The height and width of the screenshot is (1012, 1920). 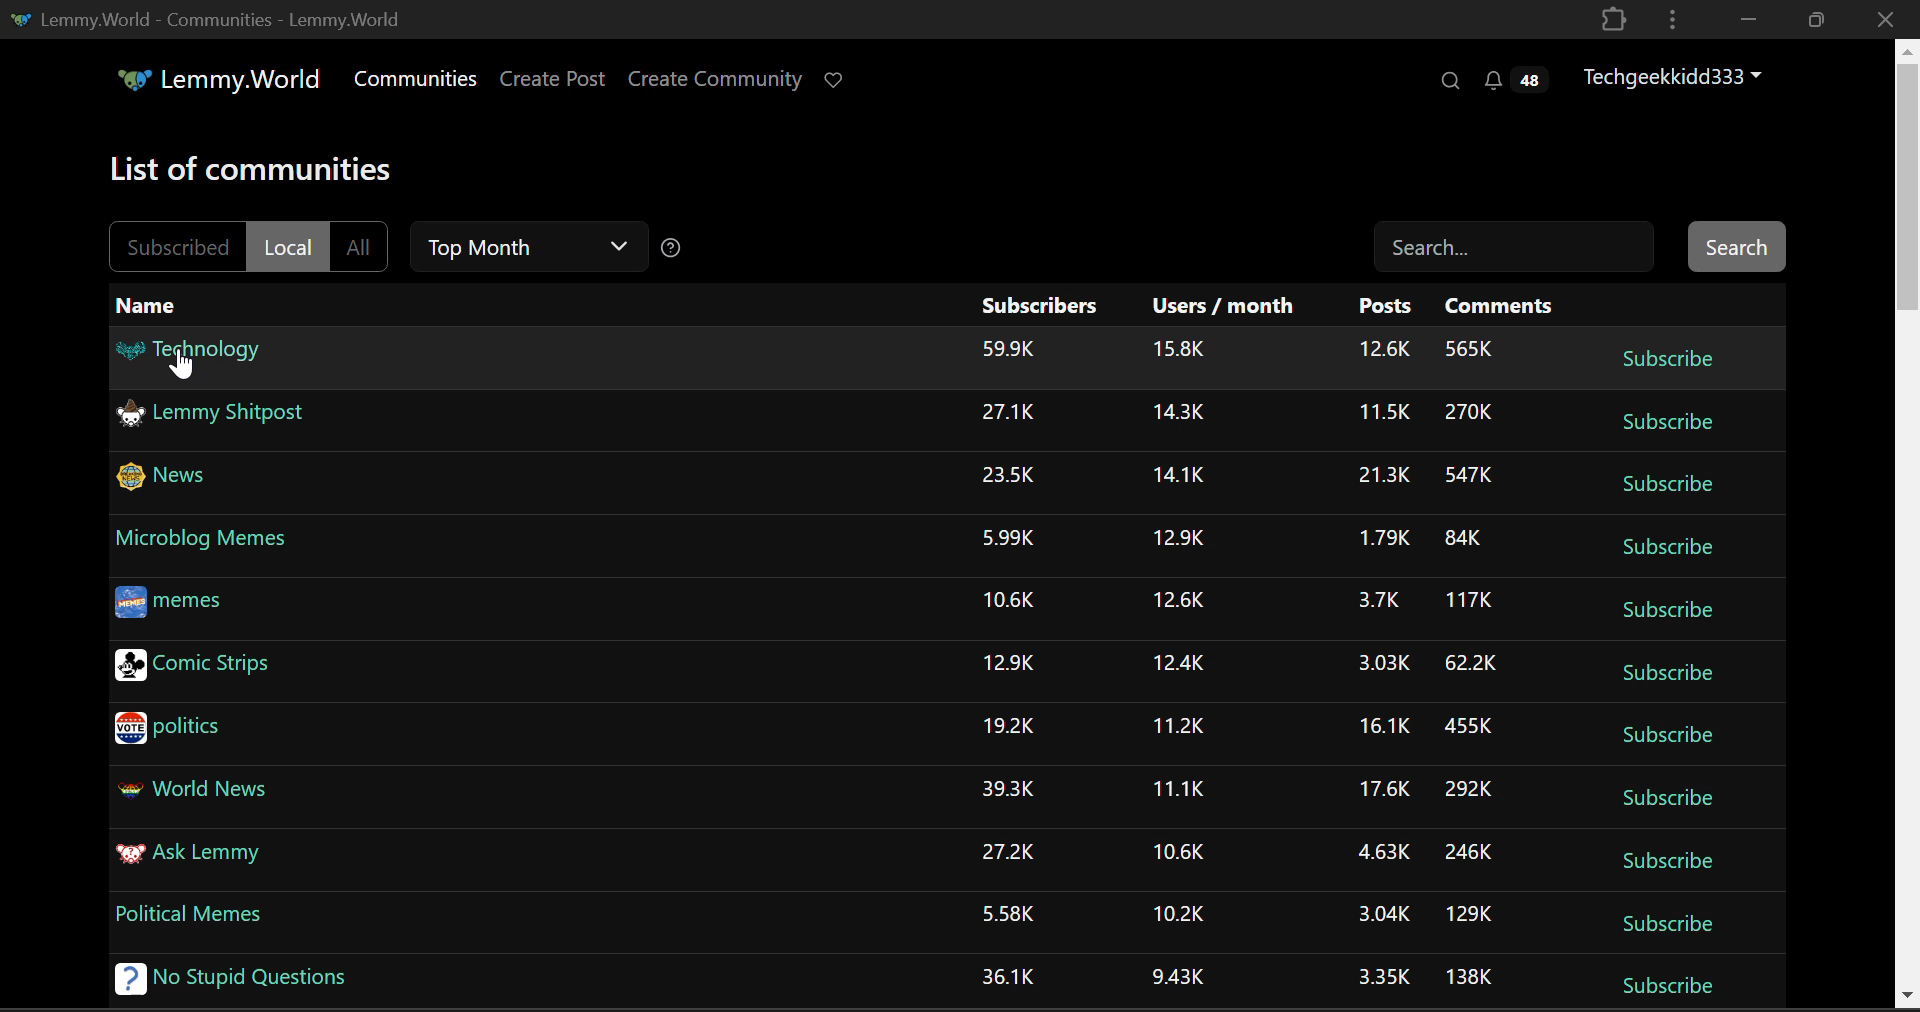 What do you see at coordinates (1474, 849) in the screenshot?
I see `Amount` at bounding box center [1474, 849].